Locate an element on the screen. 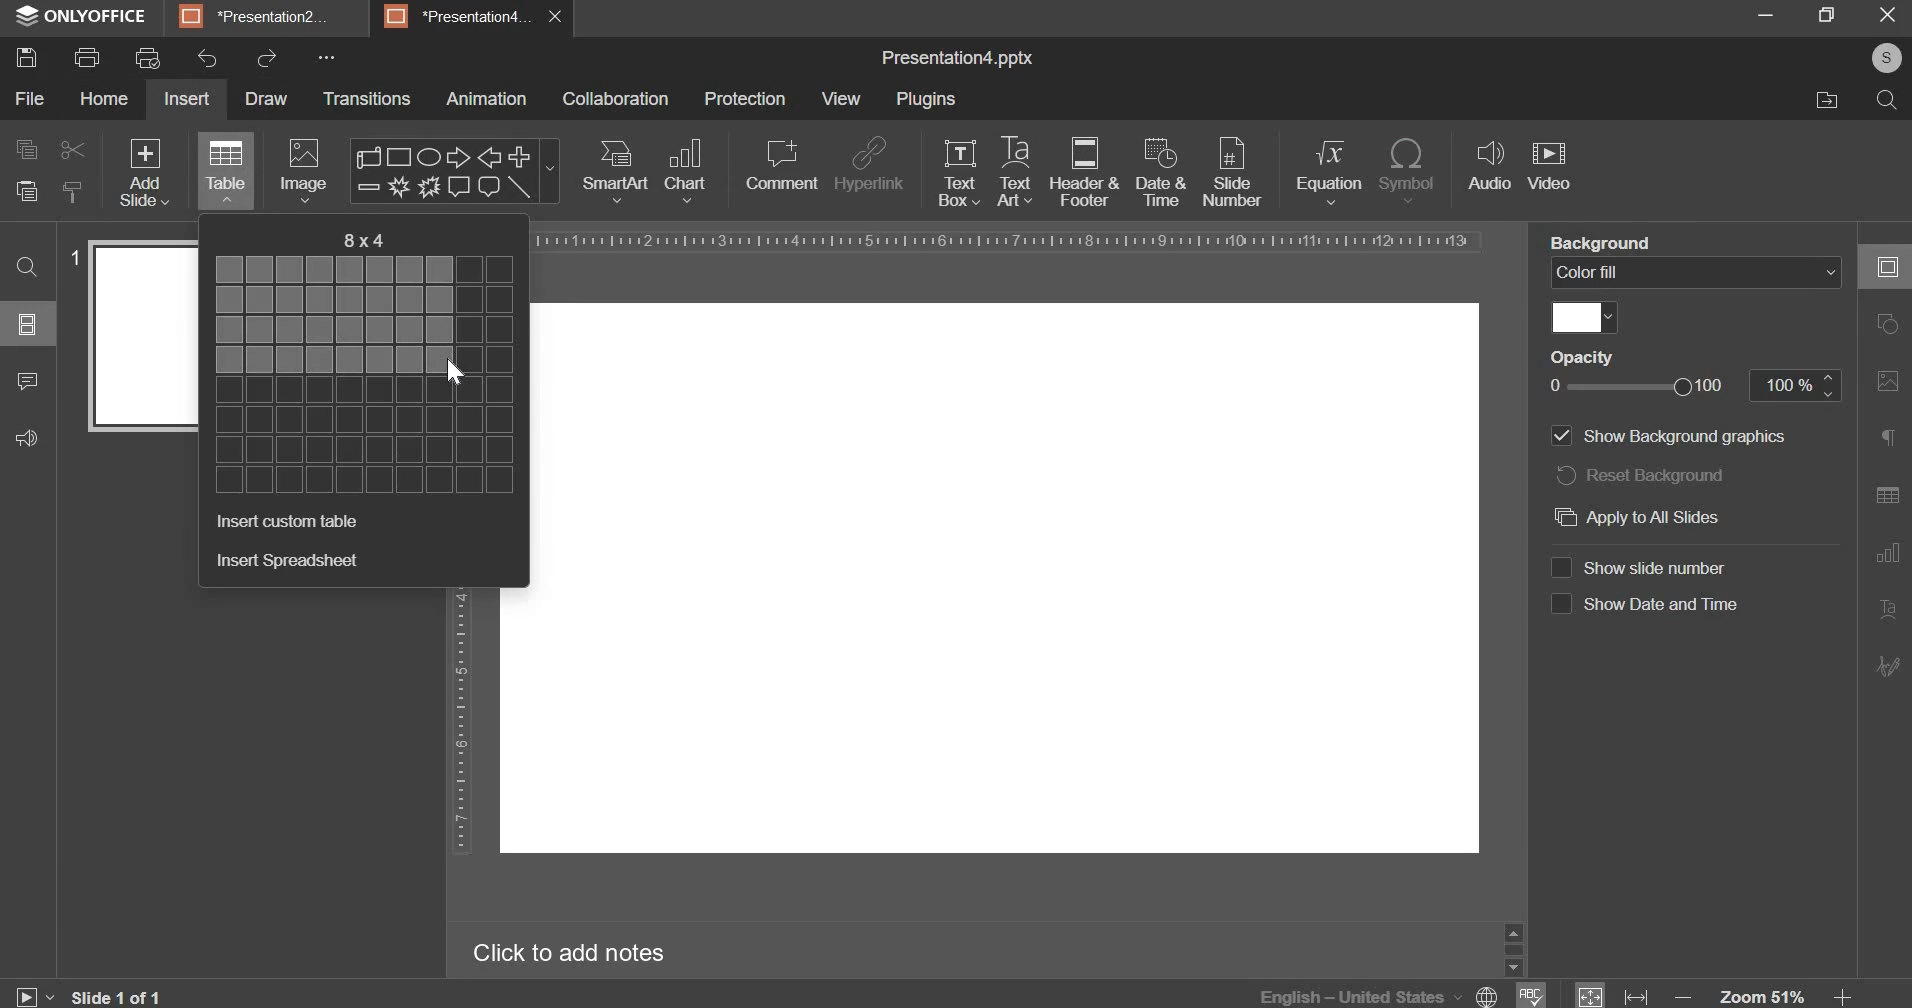 This screenshot has height=1008, width=1912. redo is located at coordinates (265, 59).